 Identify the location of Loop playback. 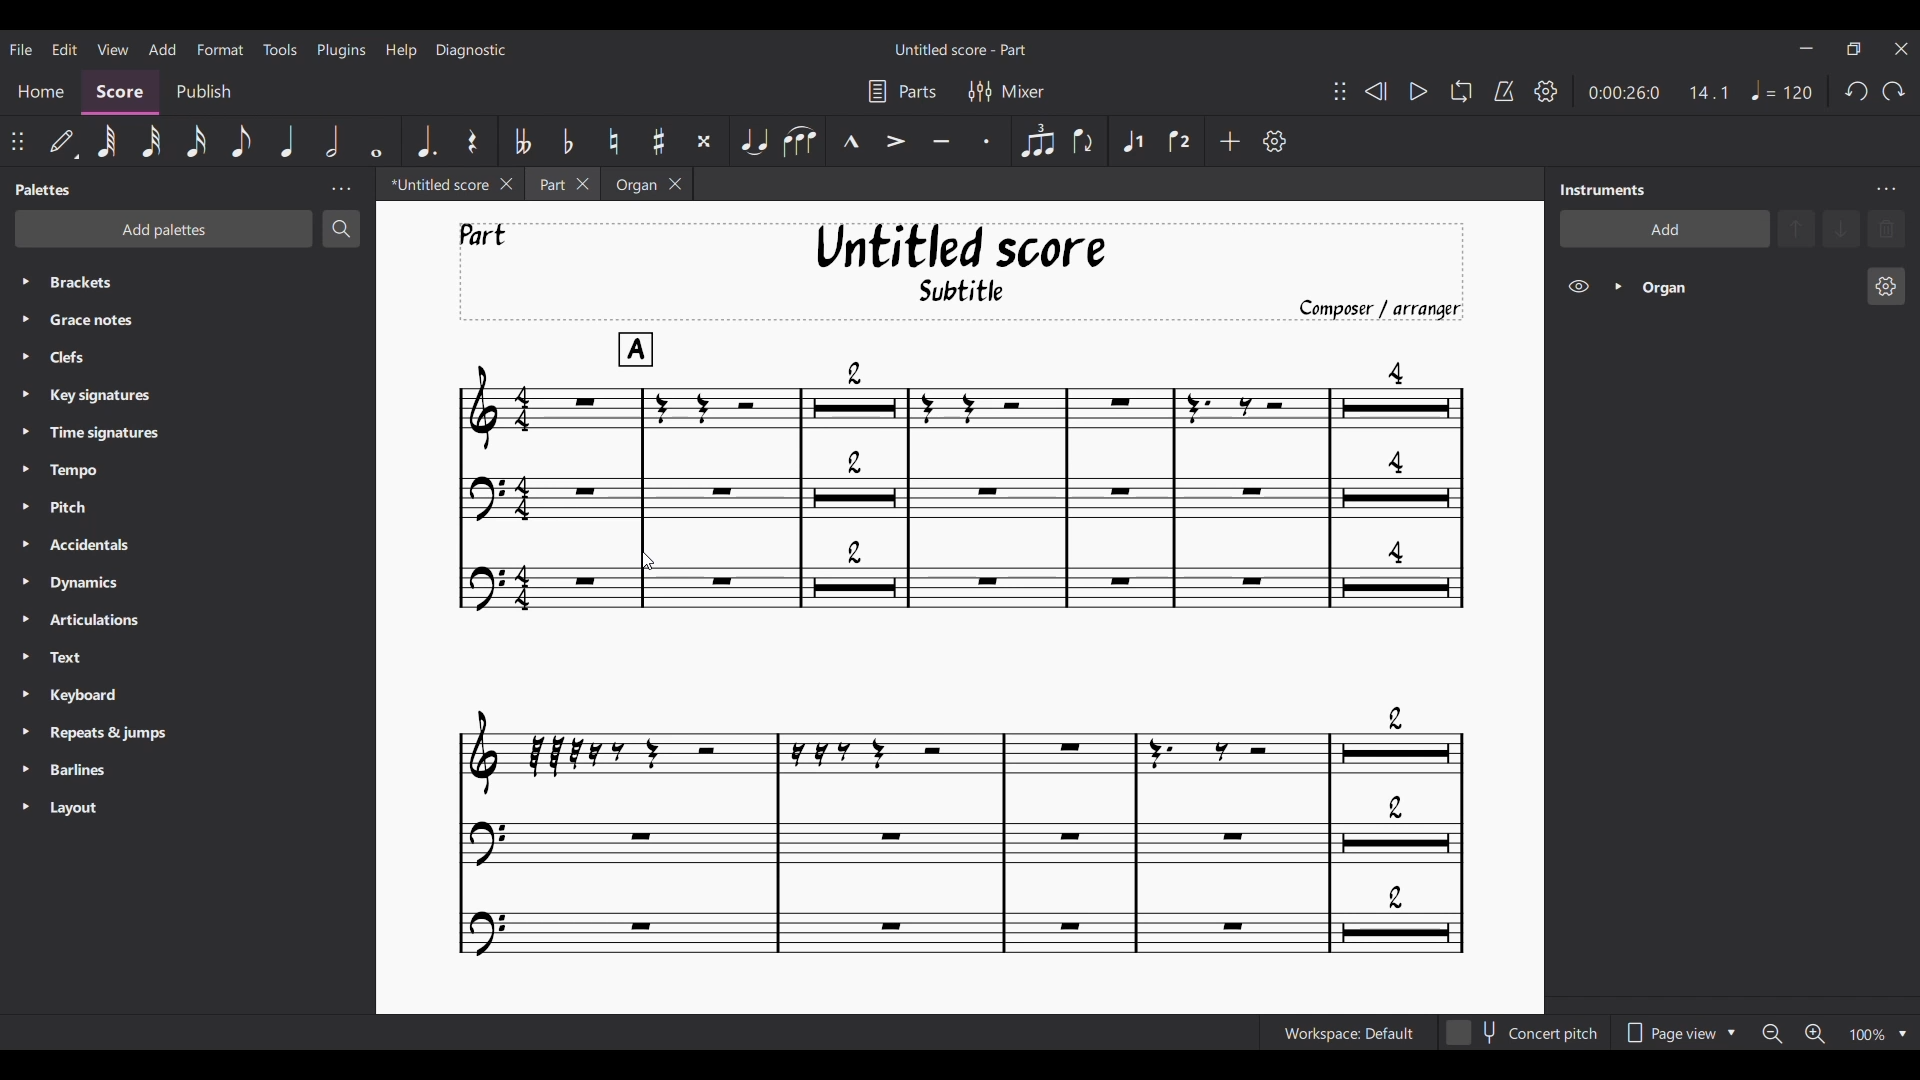
(1461, 91).